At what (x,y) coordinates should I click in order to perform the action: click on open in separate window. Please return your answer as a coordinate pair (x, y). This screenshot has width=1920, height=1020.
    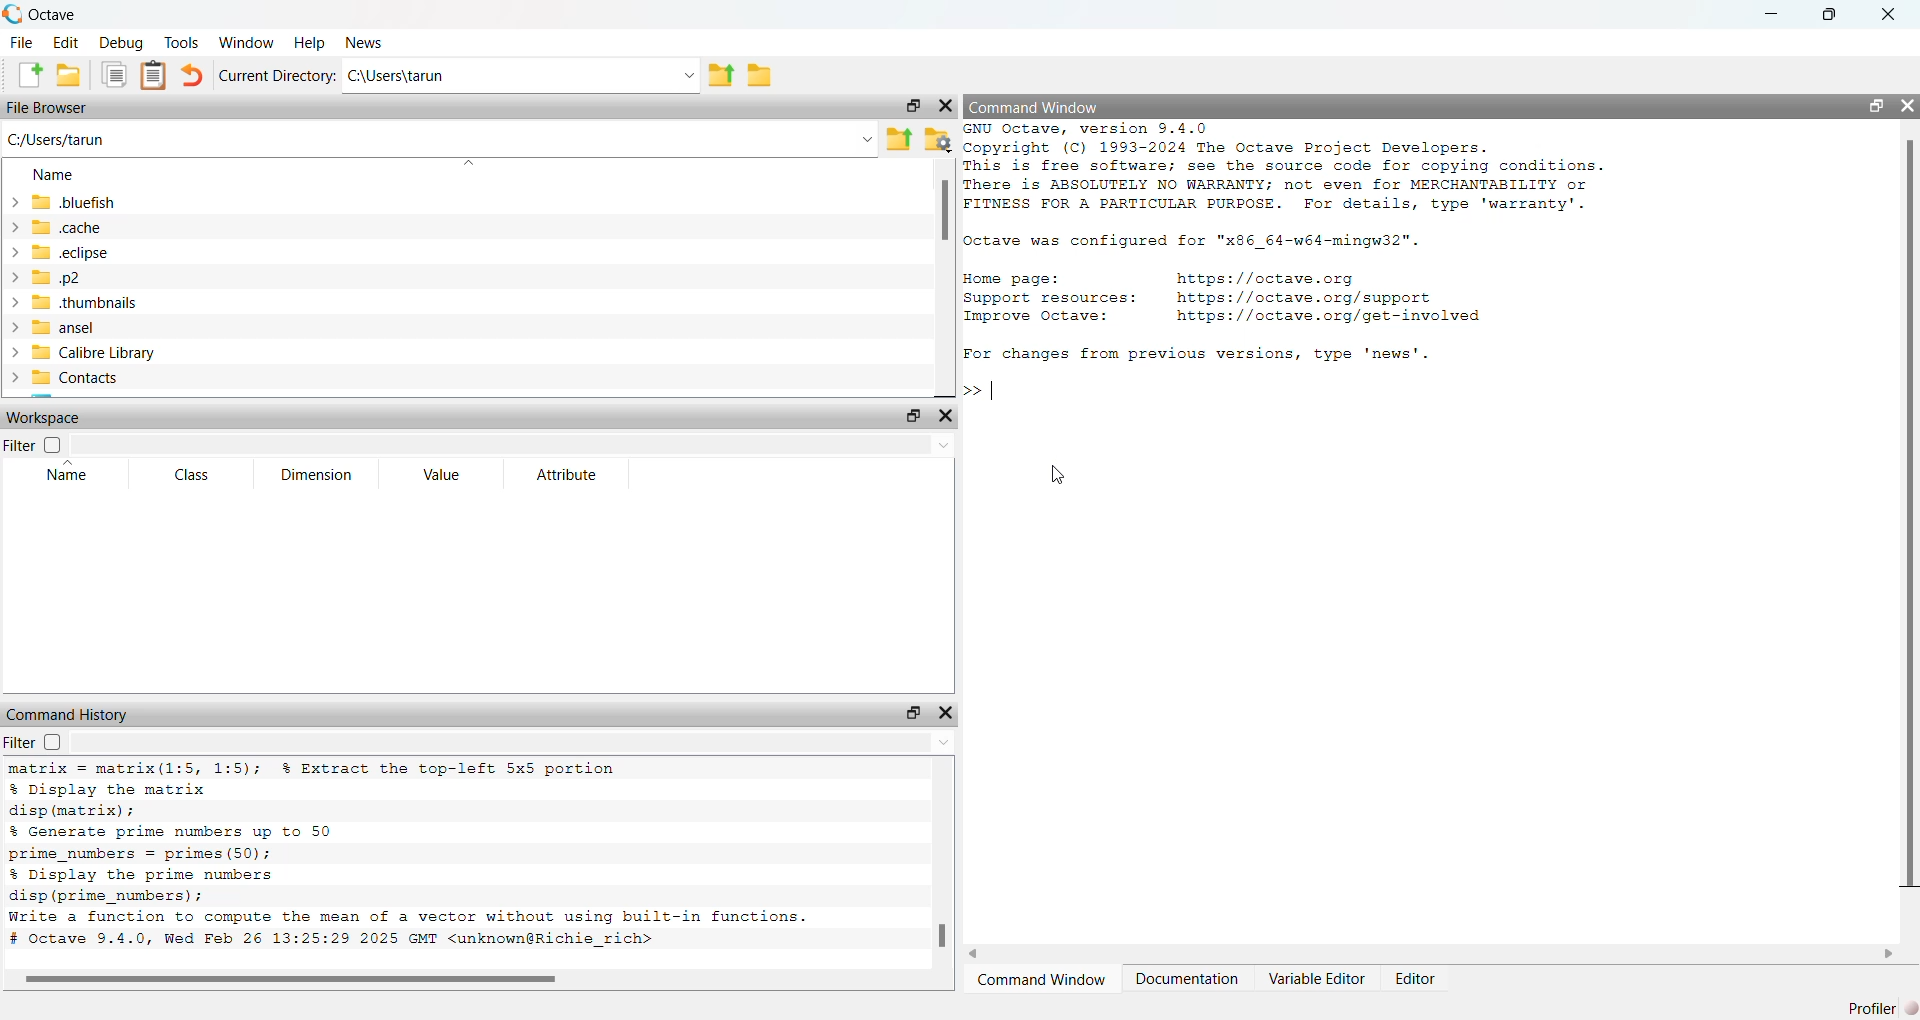
    Looking at the image, I should click on (1875, 105).